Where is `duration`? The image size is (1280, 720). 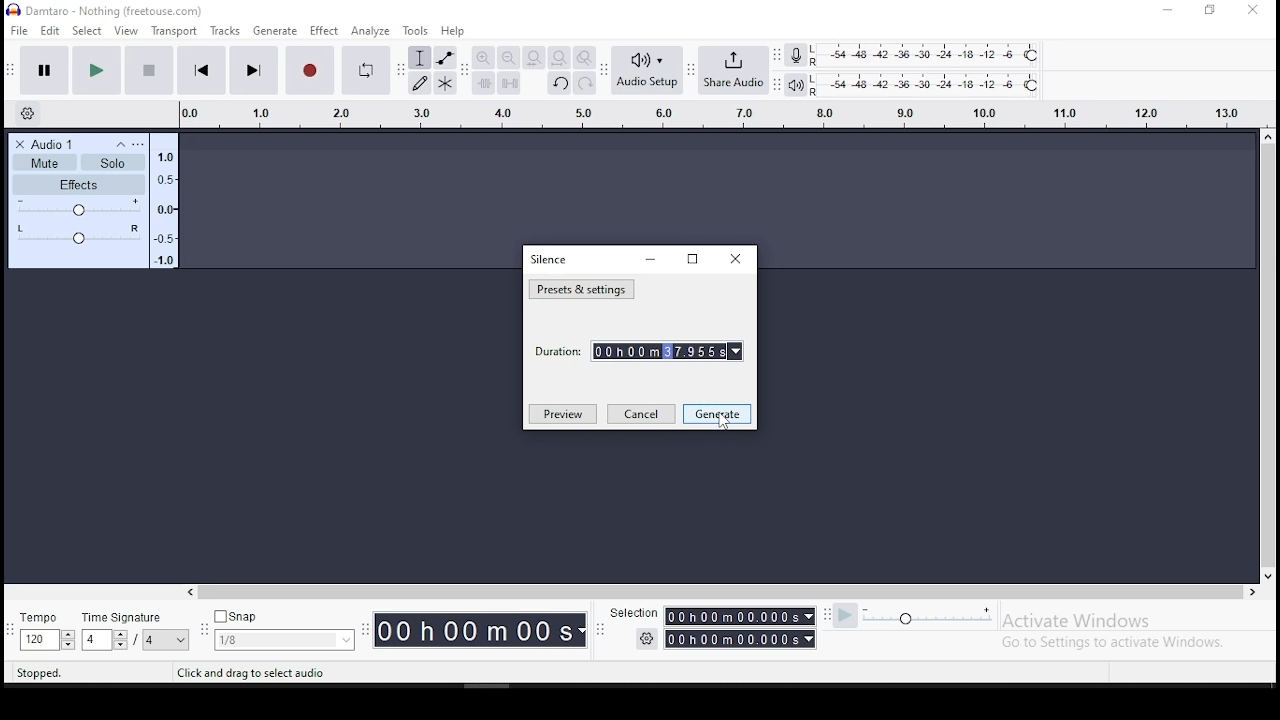
duration is located at coordinates (639, 351).